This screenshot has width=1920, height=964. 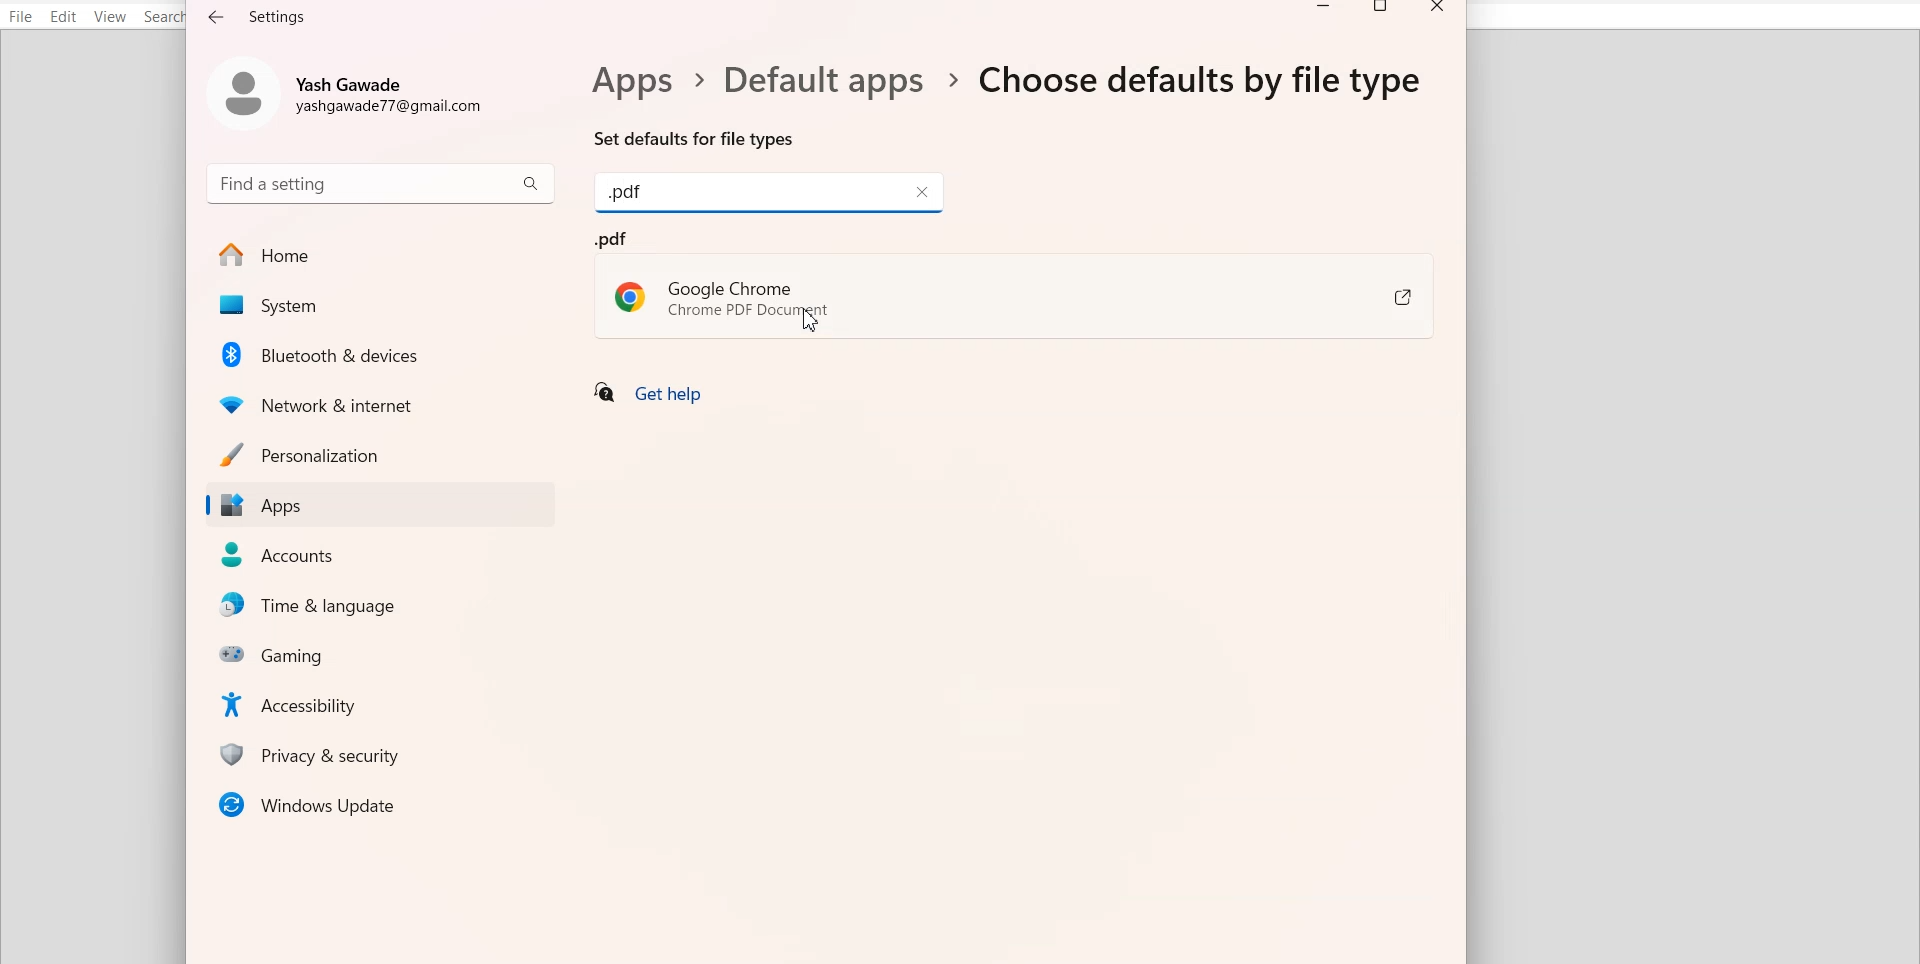 What do you see at coordinates (379, 506) in the screenshot?
I see `Apps` at bounding box center [379, 506].